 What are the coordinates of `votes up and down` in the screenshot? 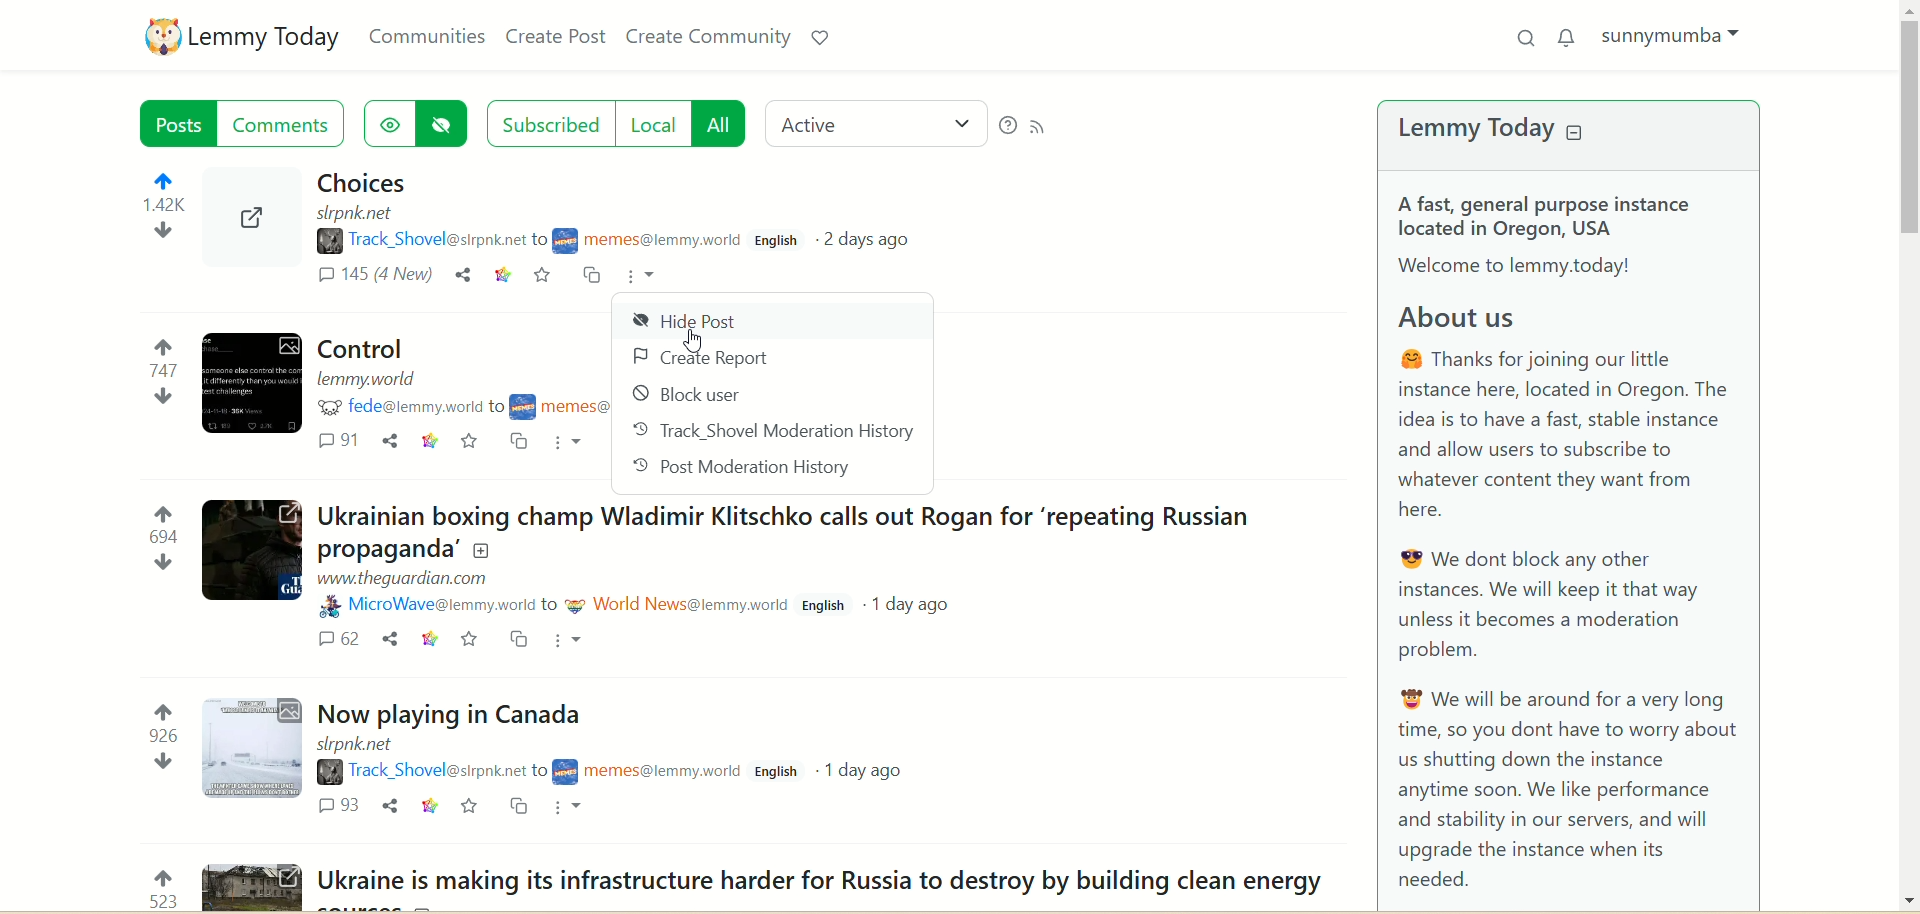 It's located at (144, 543).